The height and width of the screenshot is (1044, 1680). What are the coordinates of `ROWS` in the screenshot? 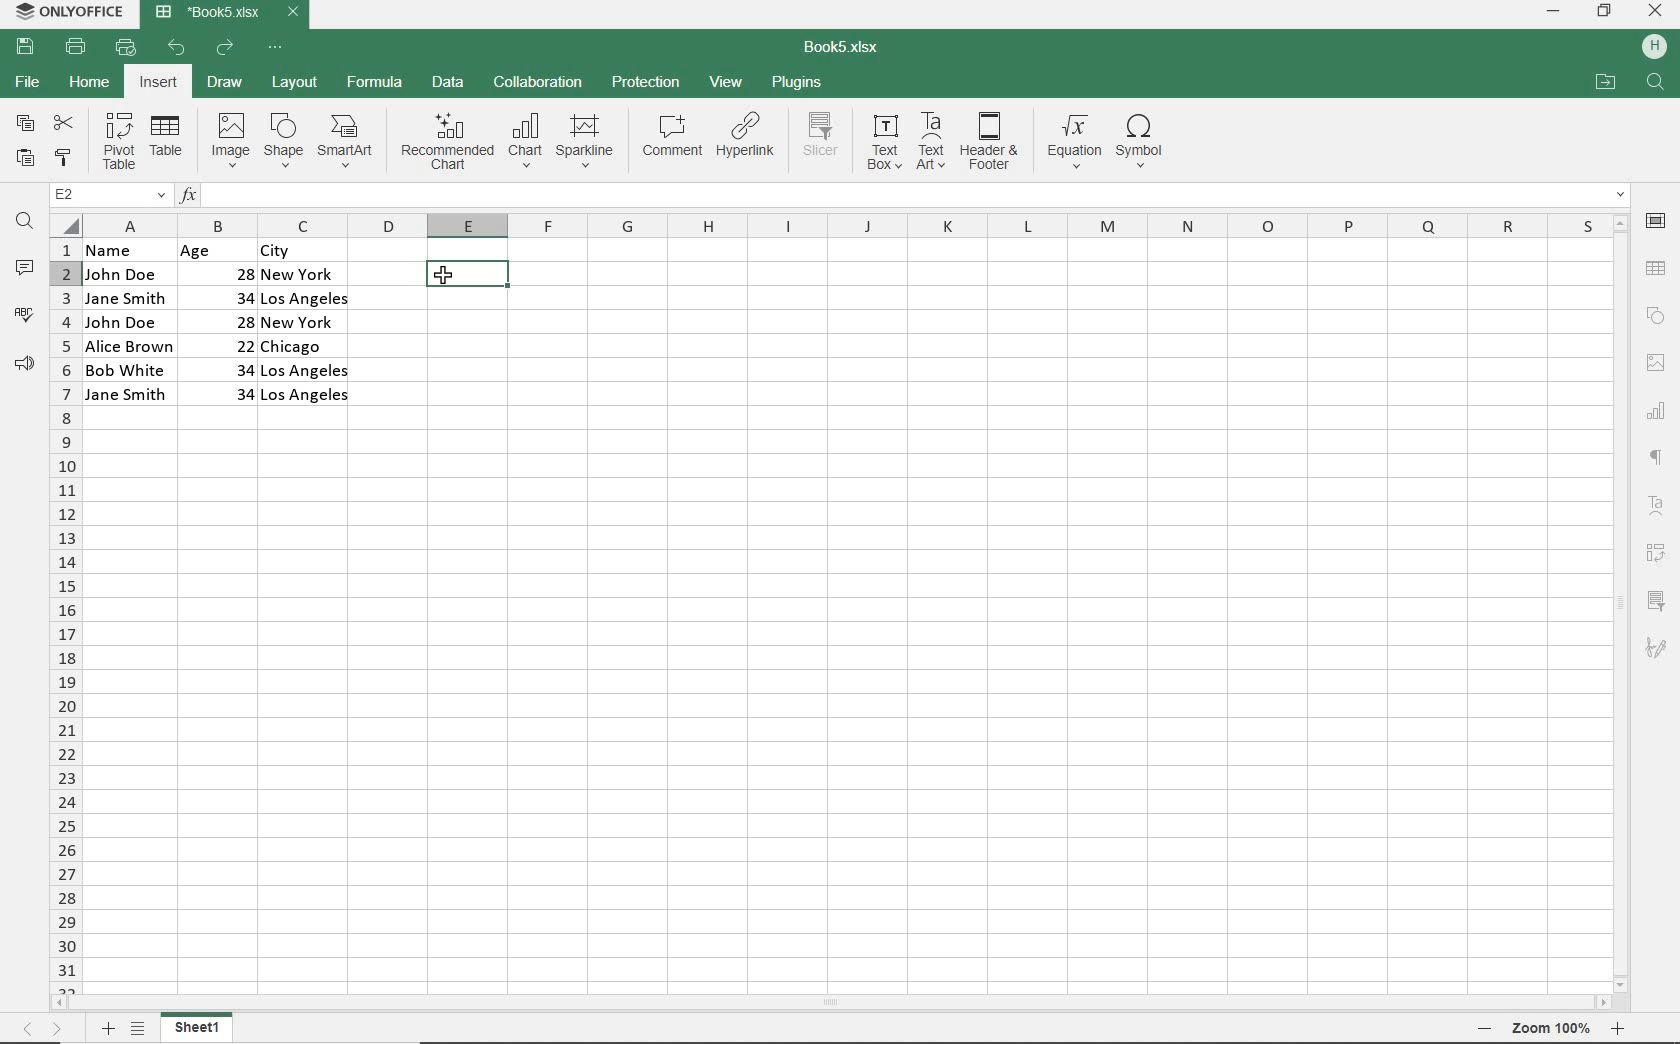 It's located at (63, 614).